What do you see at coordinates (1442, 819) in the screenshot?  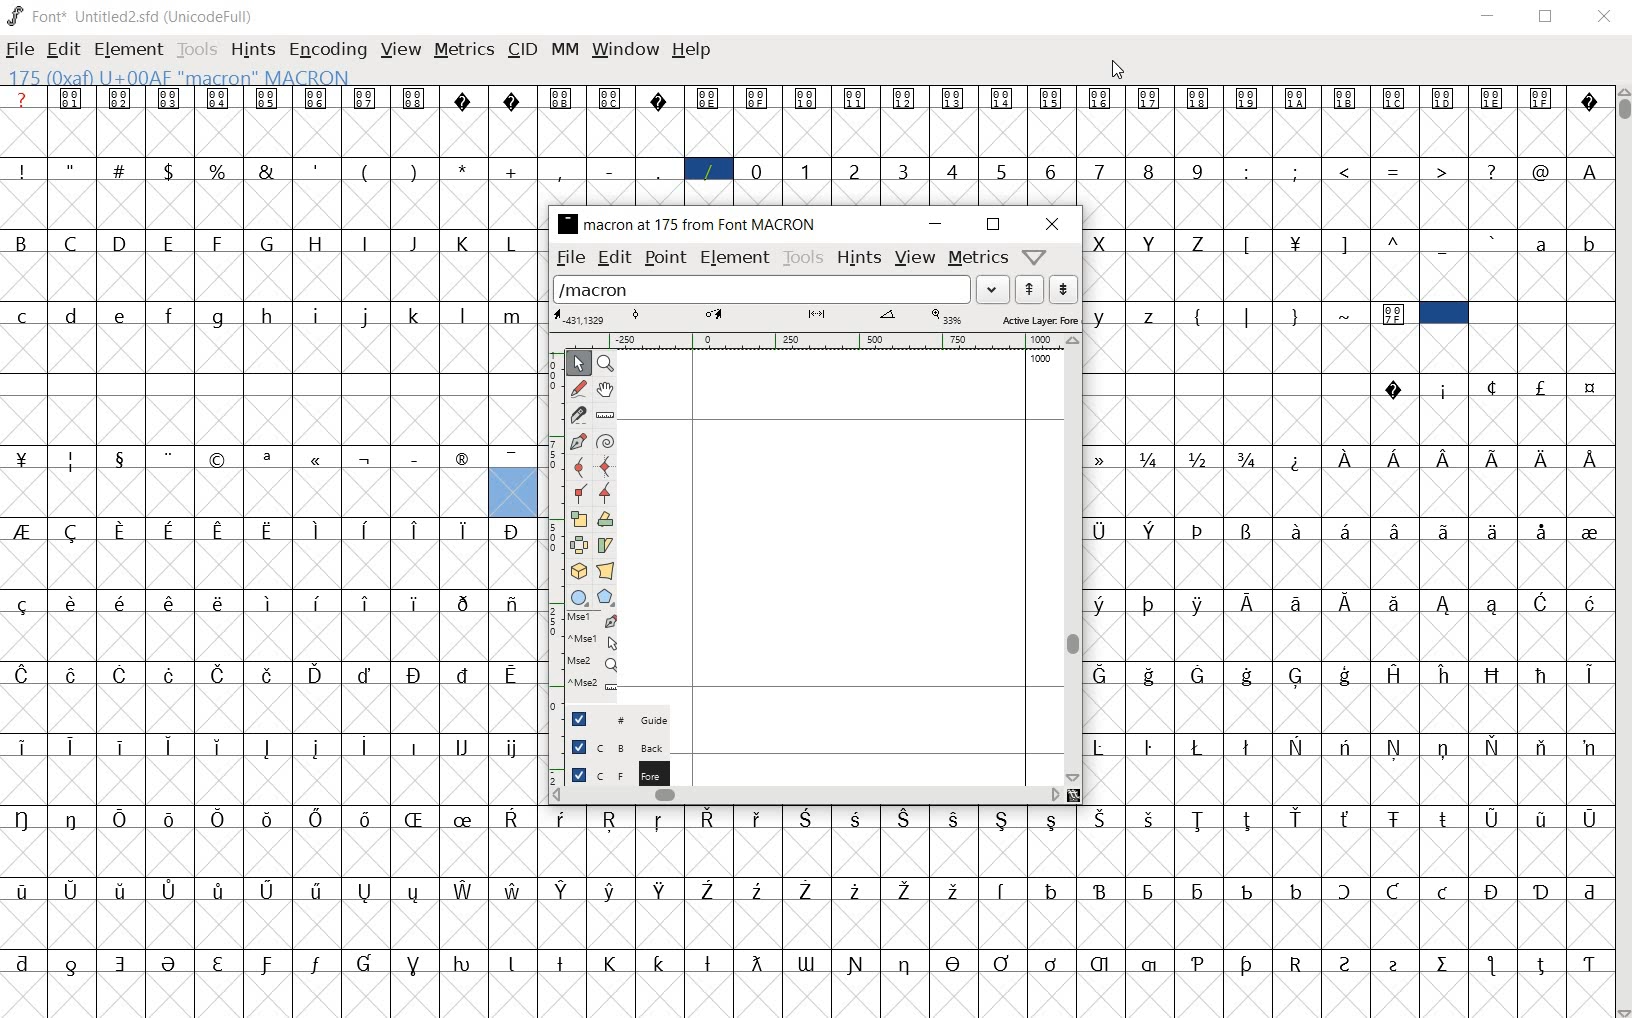 I see `Symbol` at bounding box center [1442, 819].